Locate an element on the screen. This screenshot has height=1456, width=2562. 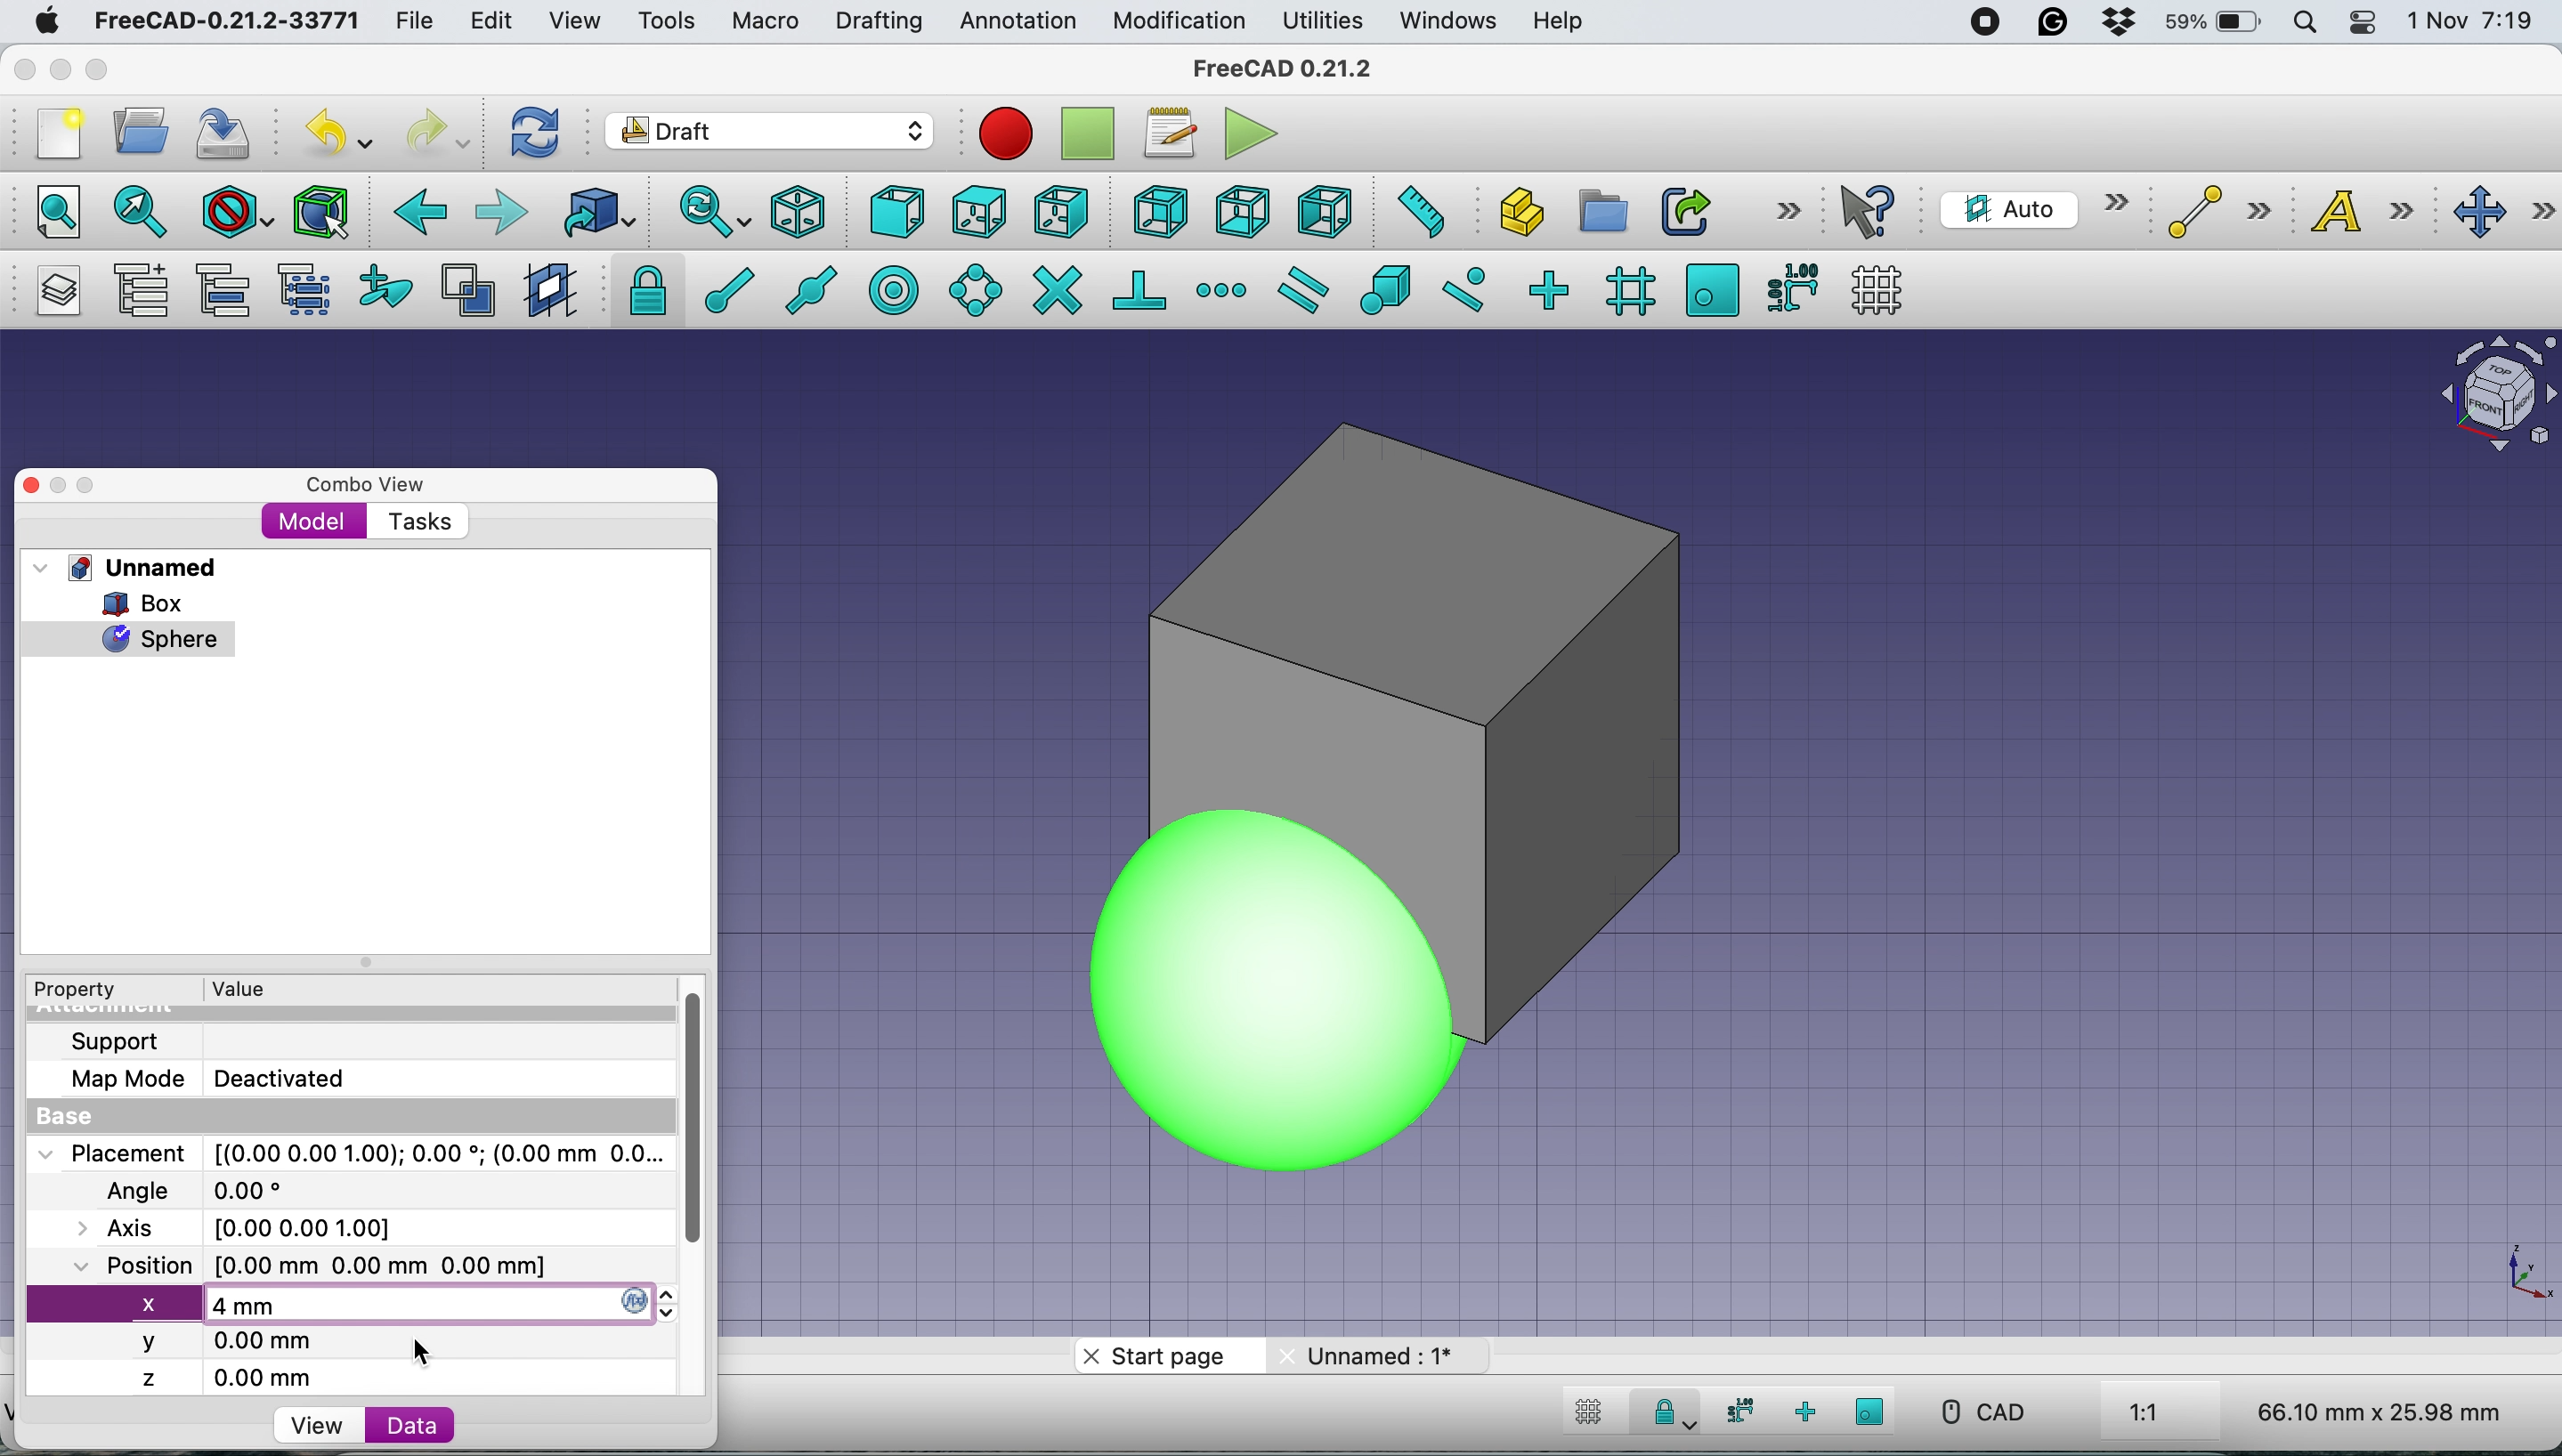
forward is located at coordinates (500, 211).